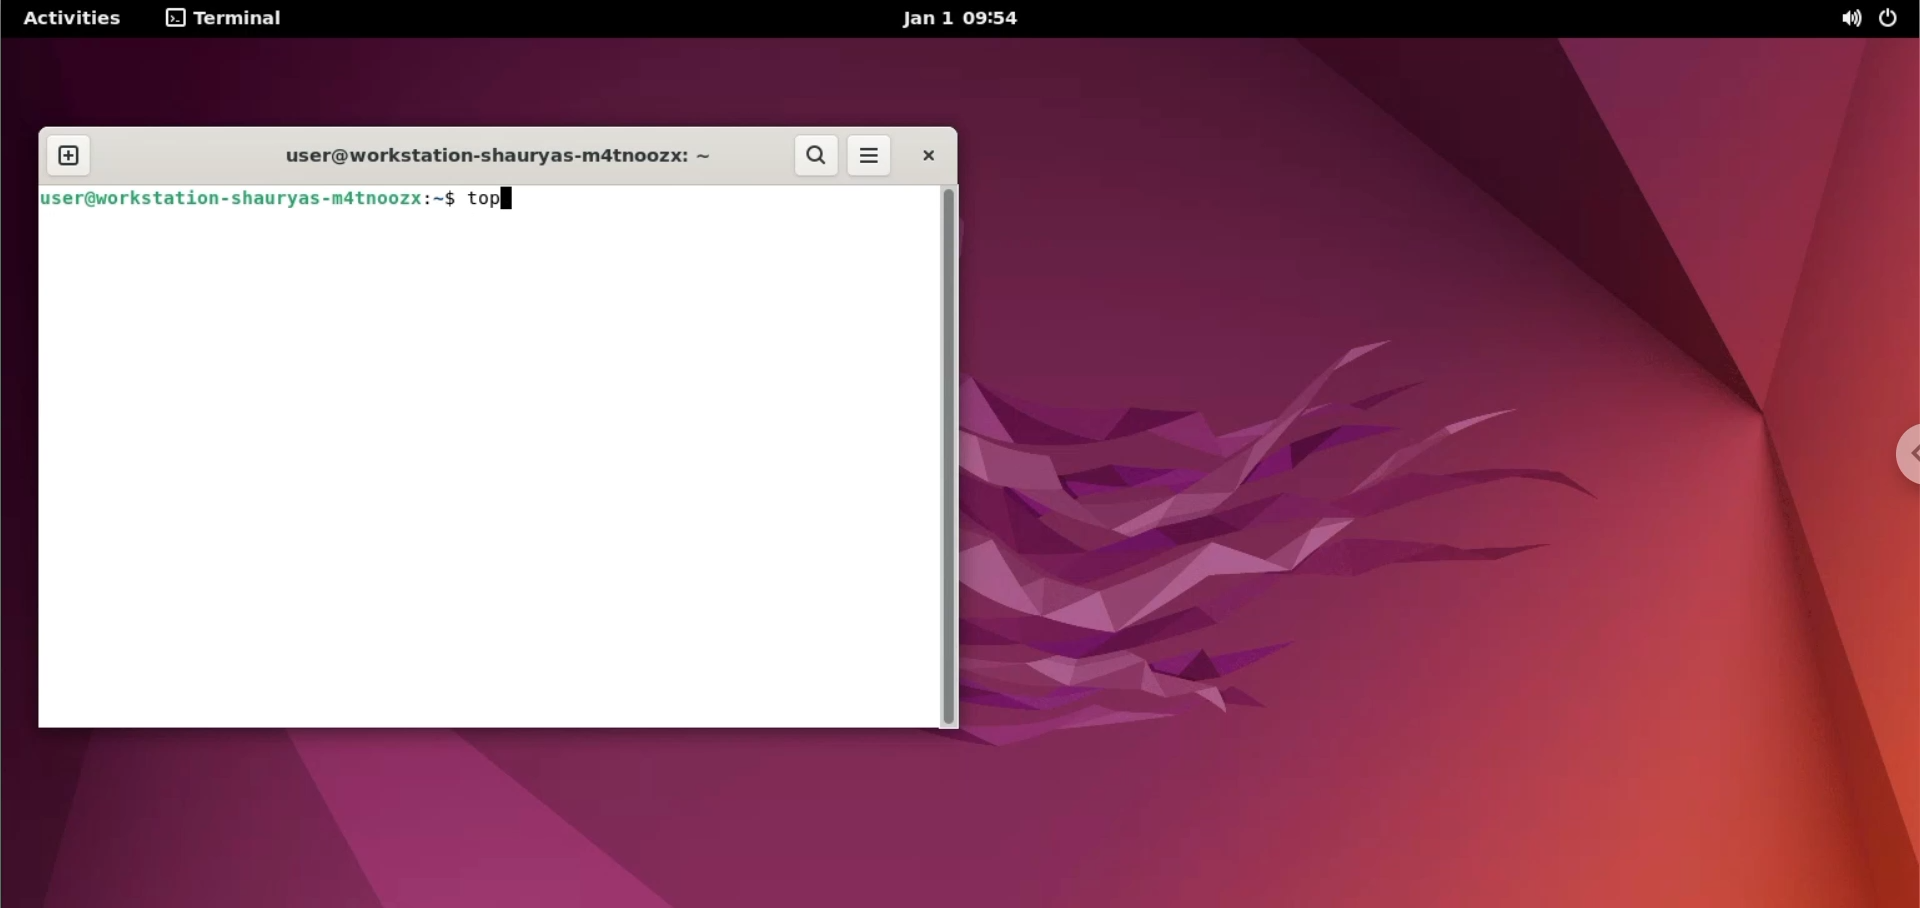 The width and height of the screenshot is (1920, 908). Describe the element at coordinates (951, 458) in the screenshot. I see `scrollbar` at that location.